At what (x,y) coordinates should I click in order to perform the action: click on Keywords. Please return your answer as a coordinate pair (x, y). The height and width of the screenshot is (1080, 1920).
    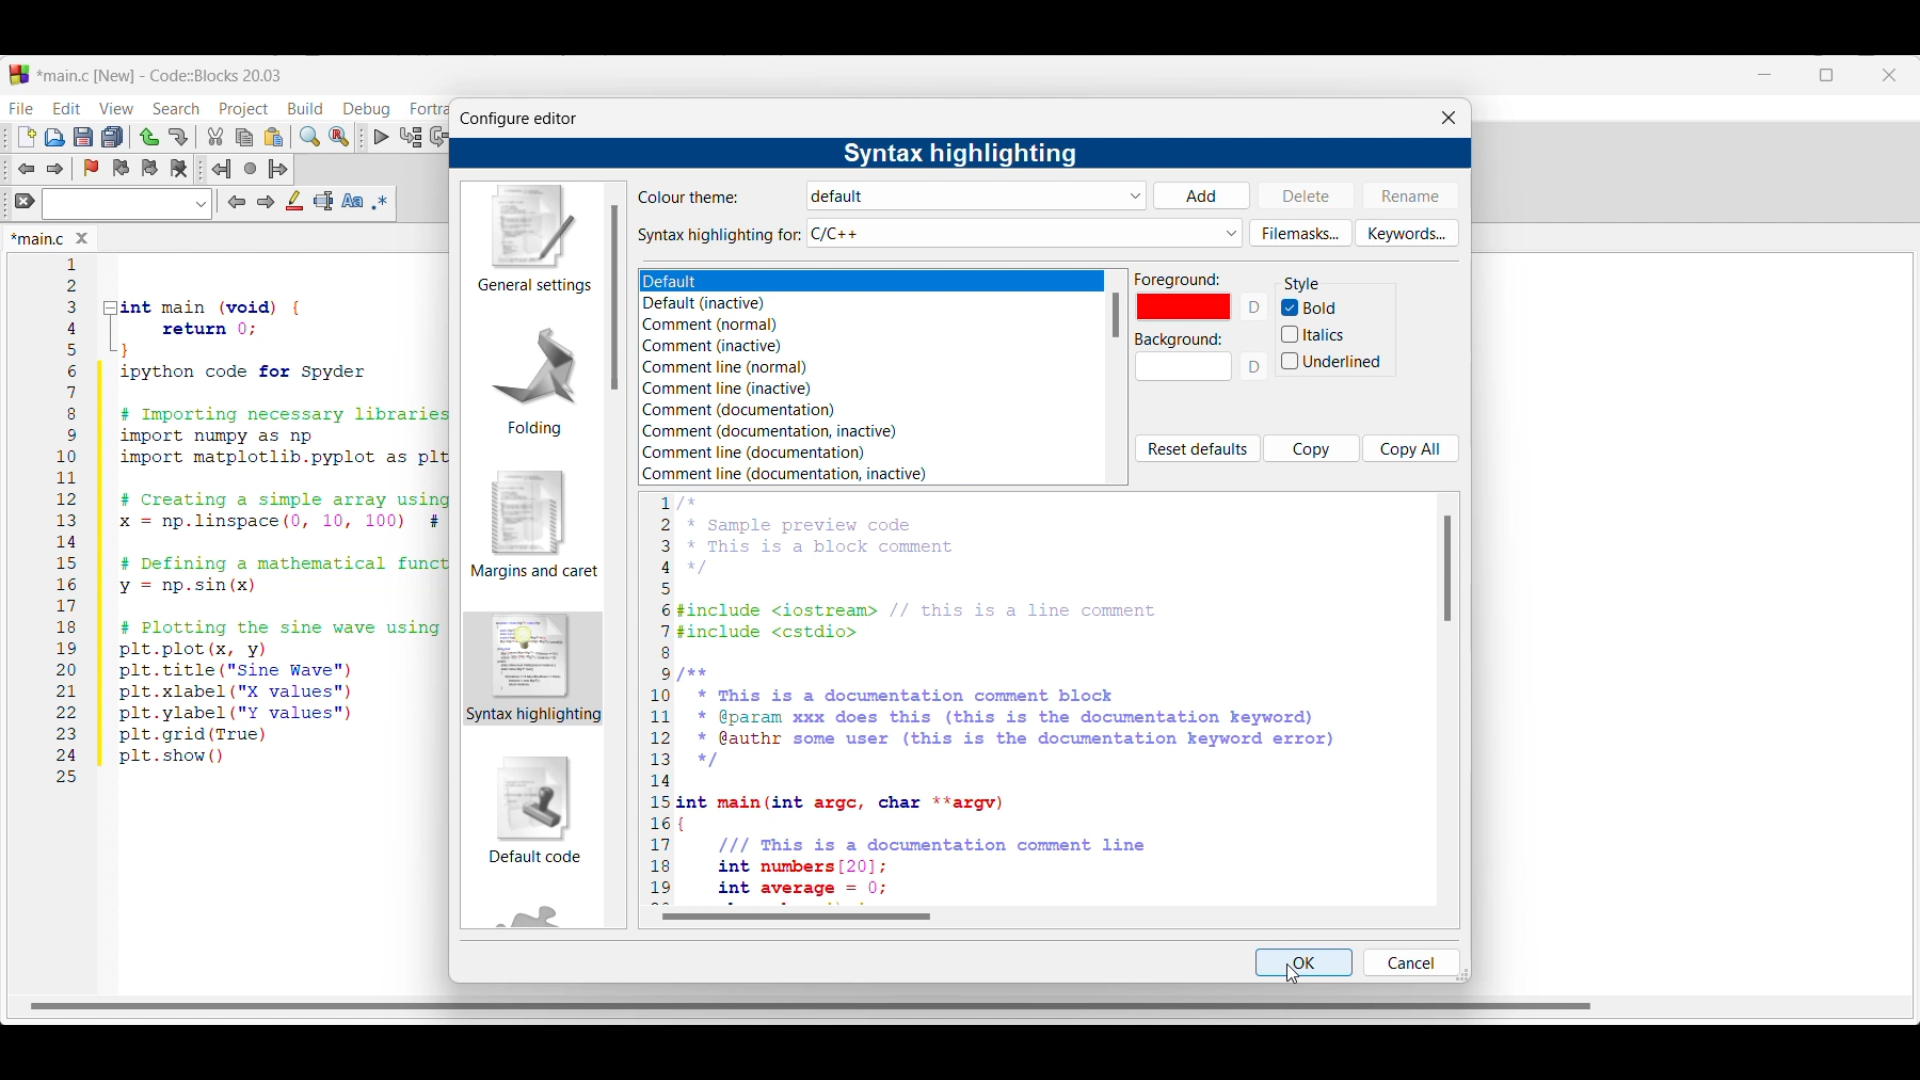
    Looking at the image, I should click on (1407, 233).